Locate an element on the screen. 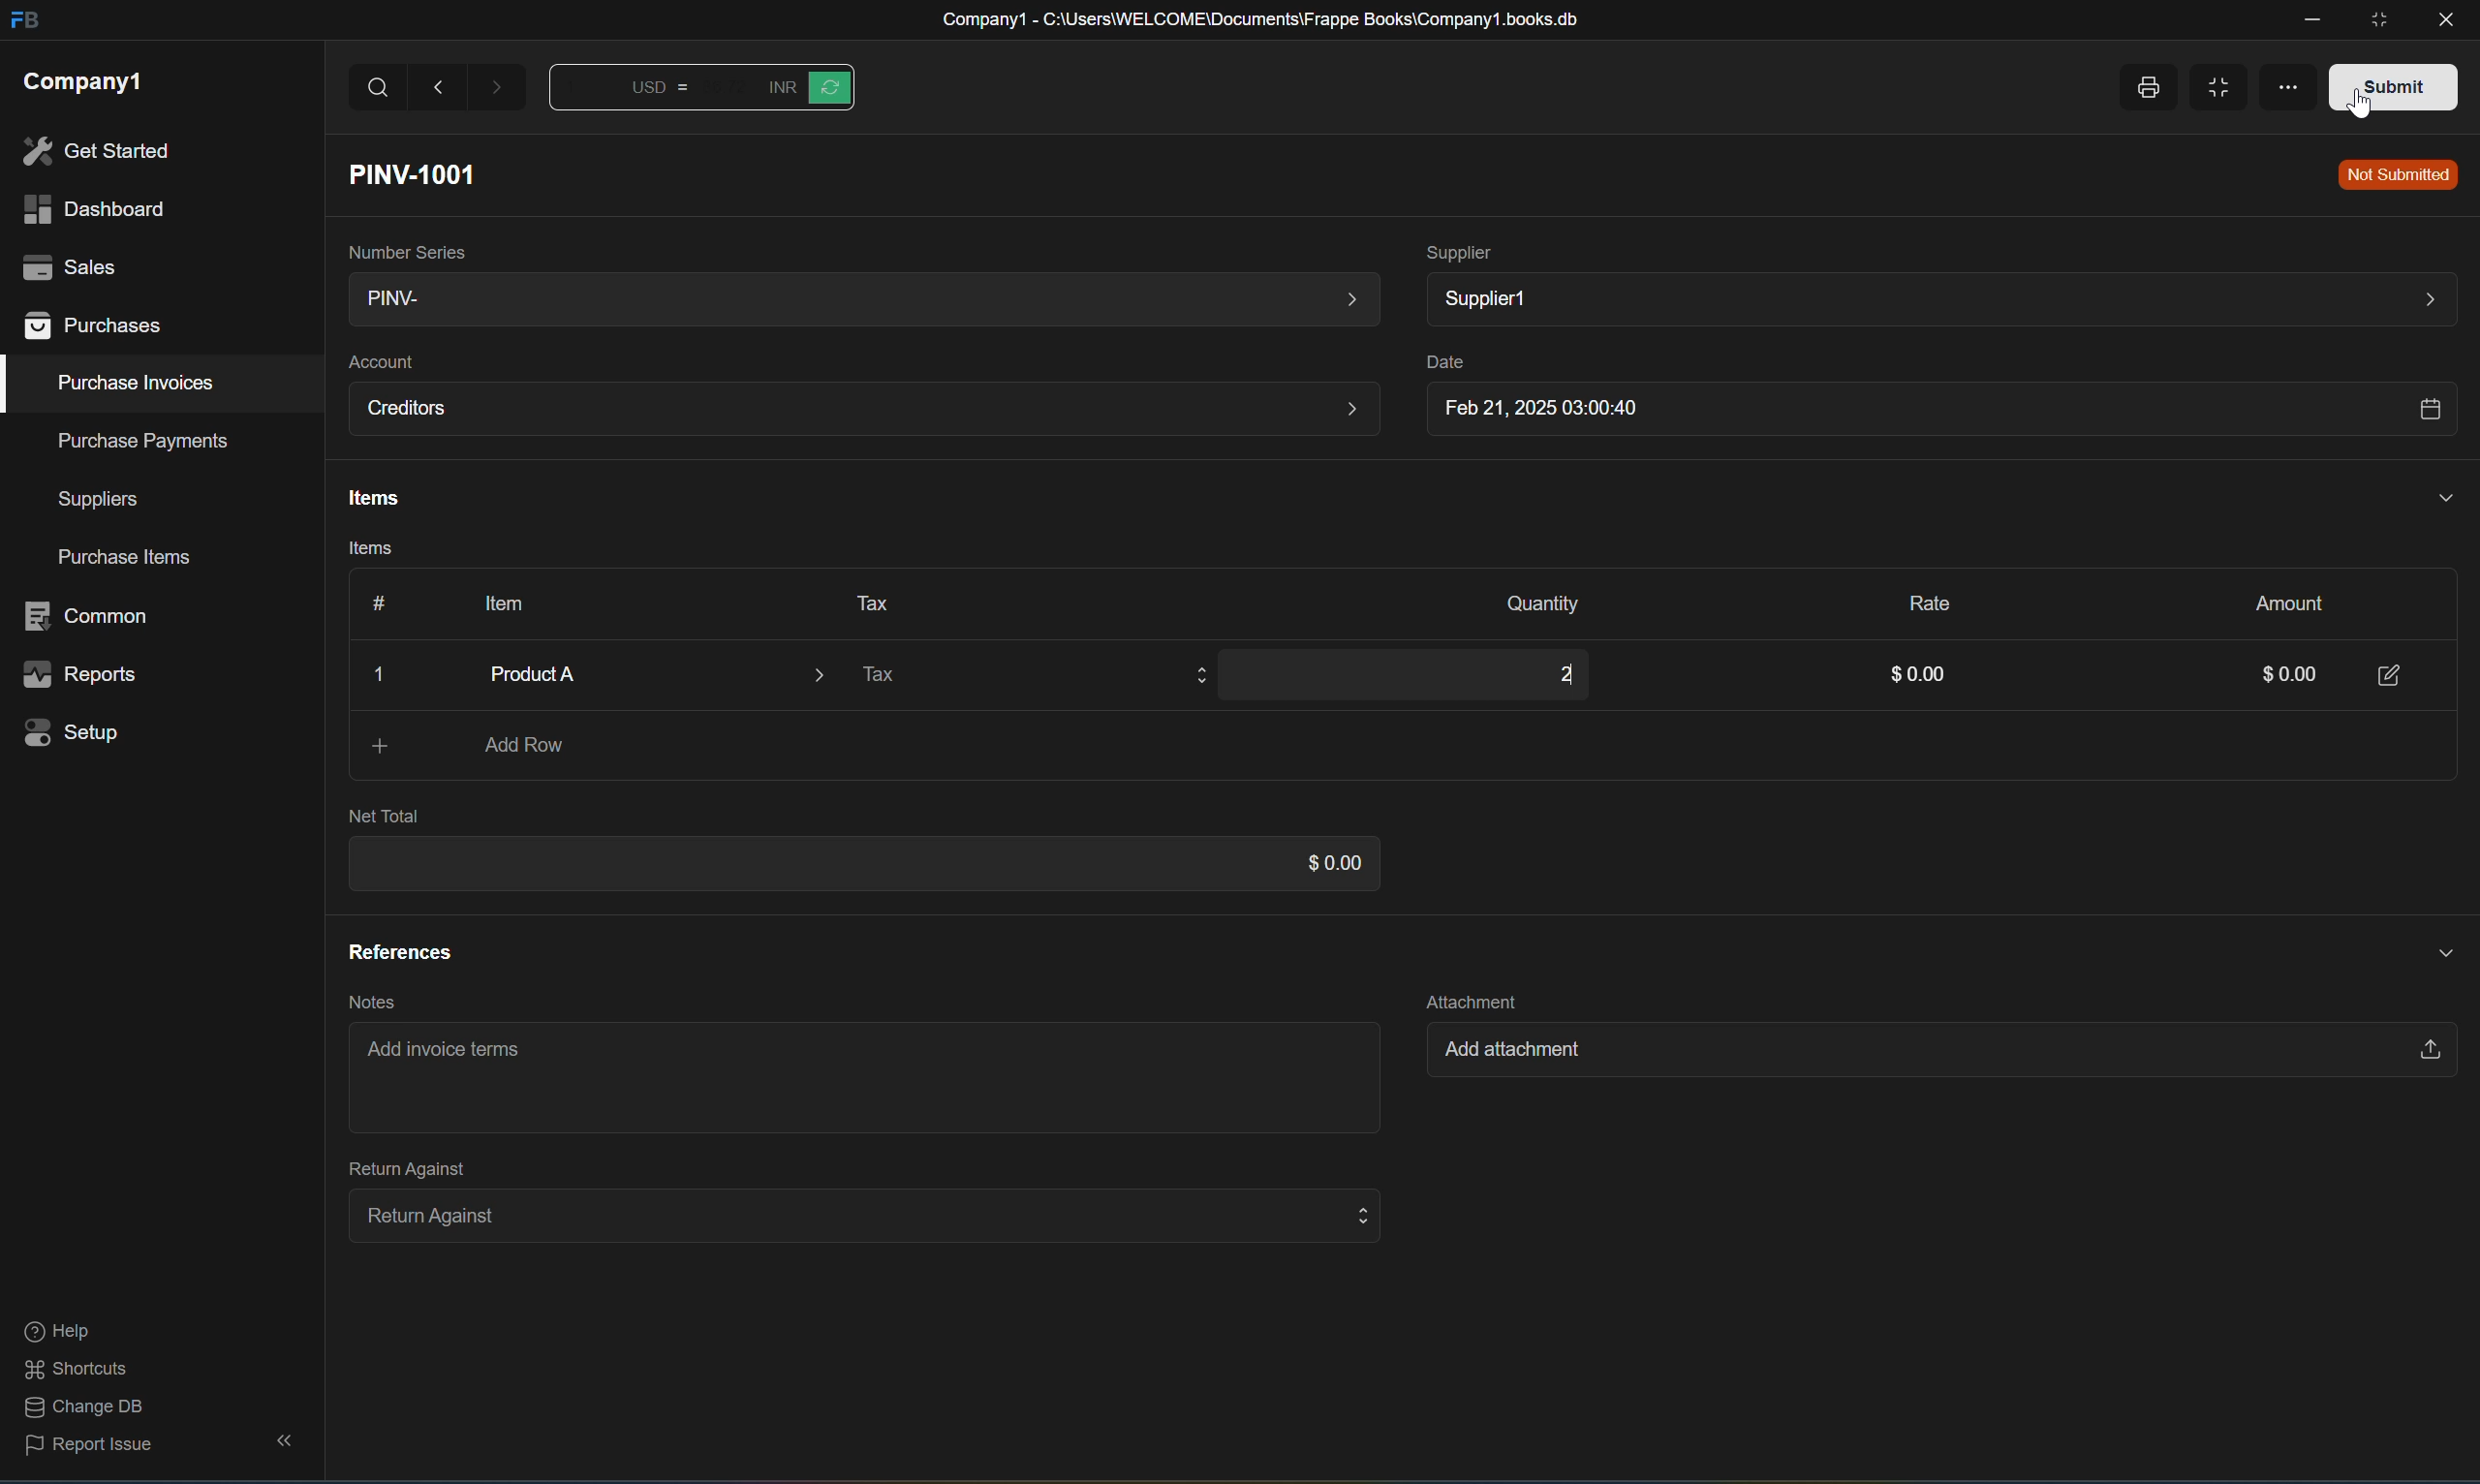 The height and width of the screenshot is (1484, 2480). Add is located at coordinates (366, 746).